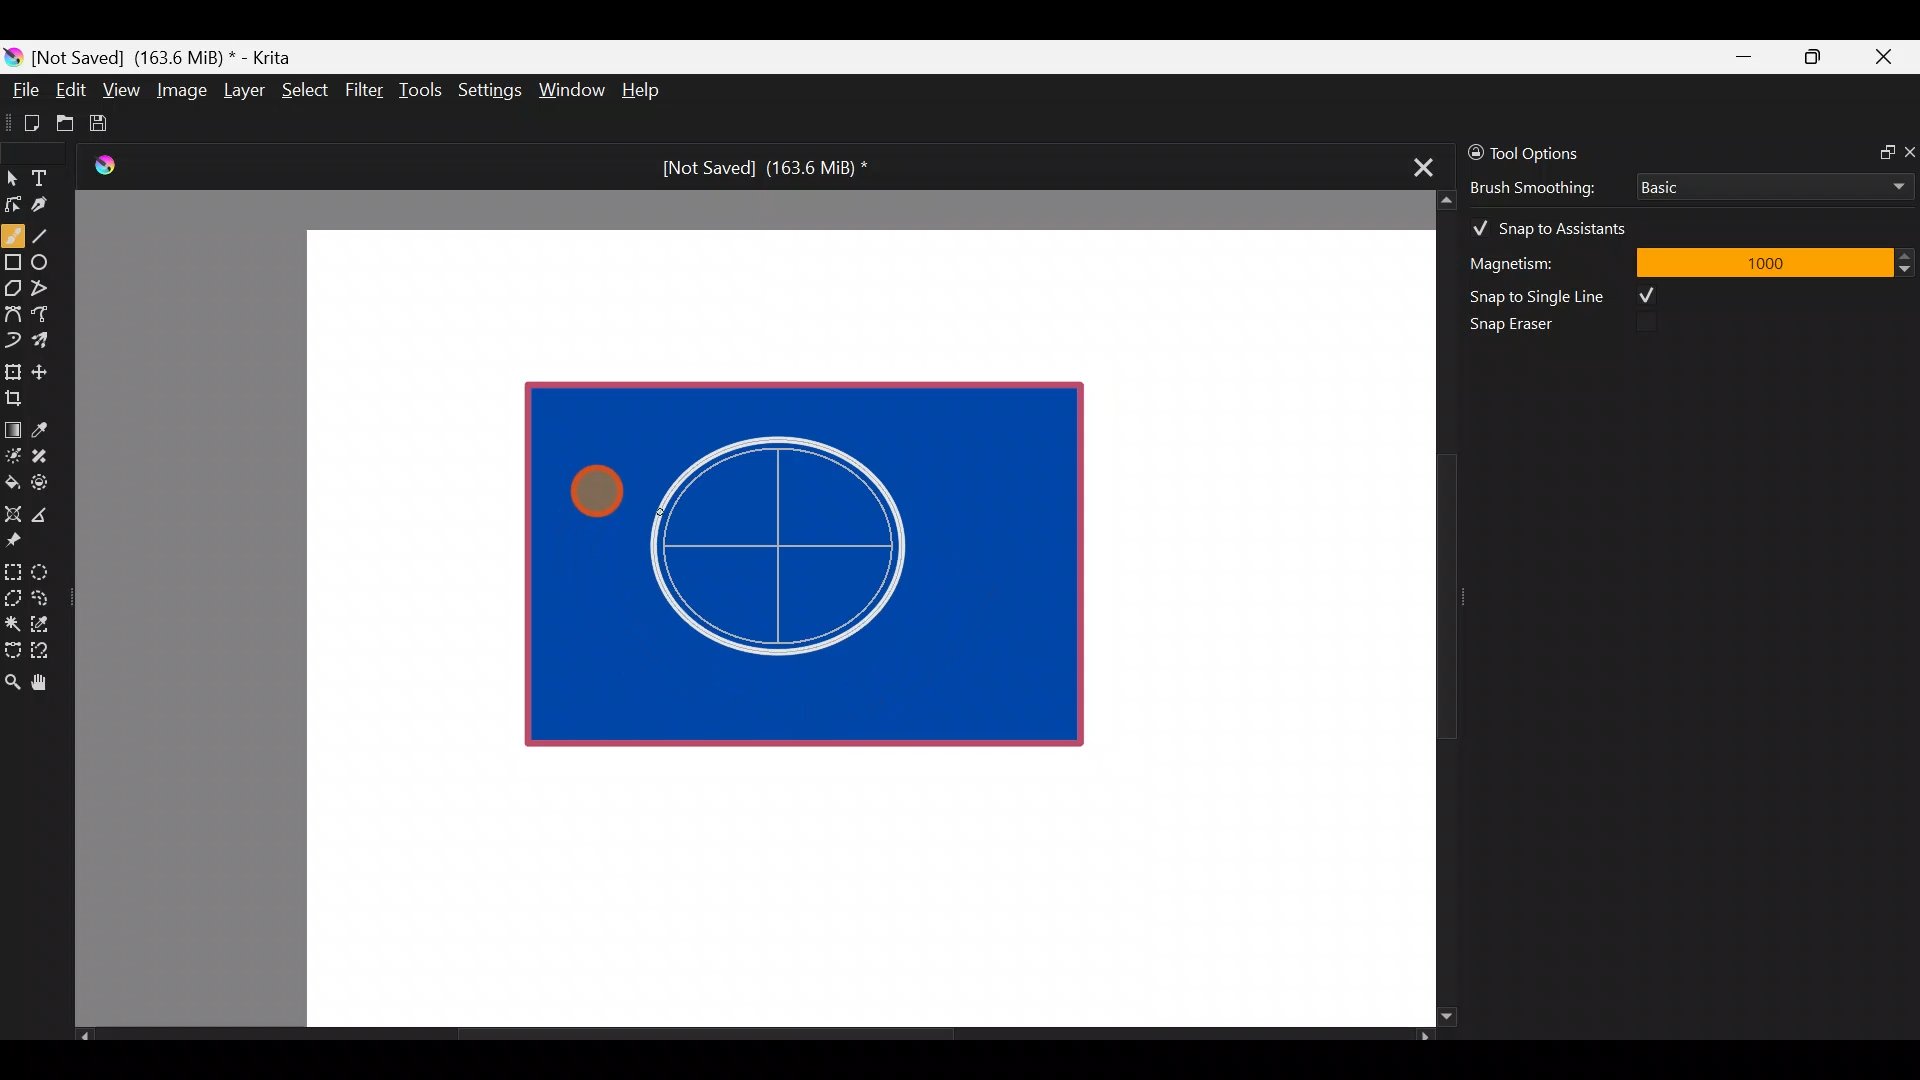  What do you see at coordinates (66, 126) in the screenshot?
I see `Open an existing document` at bounding box center [66, 126].